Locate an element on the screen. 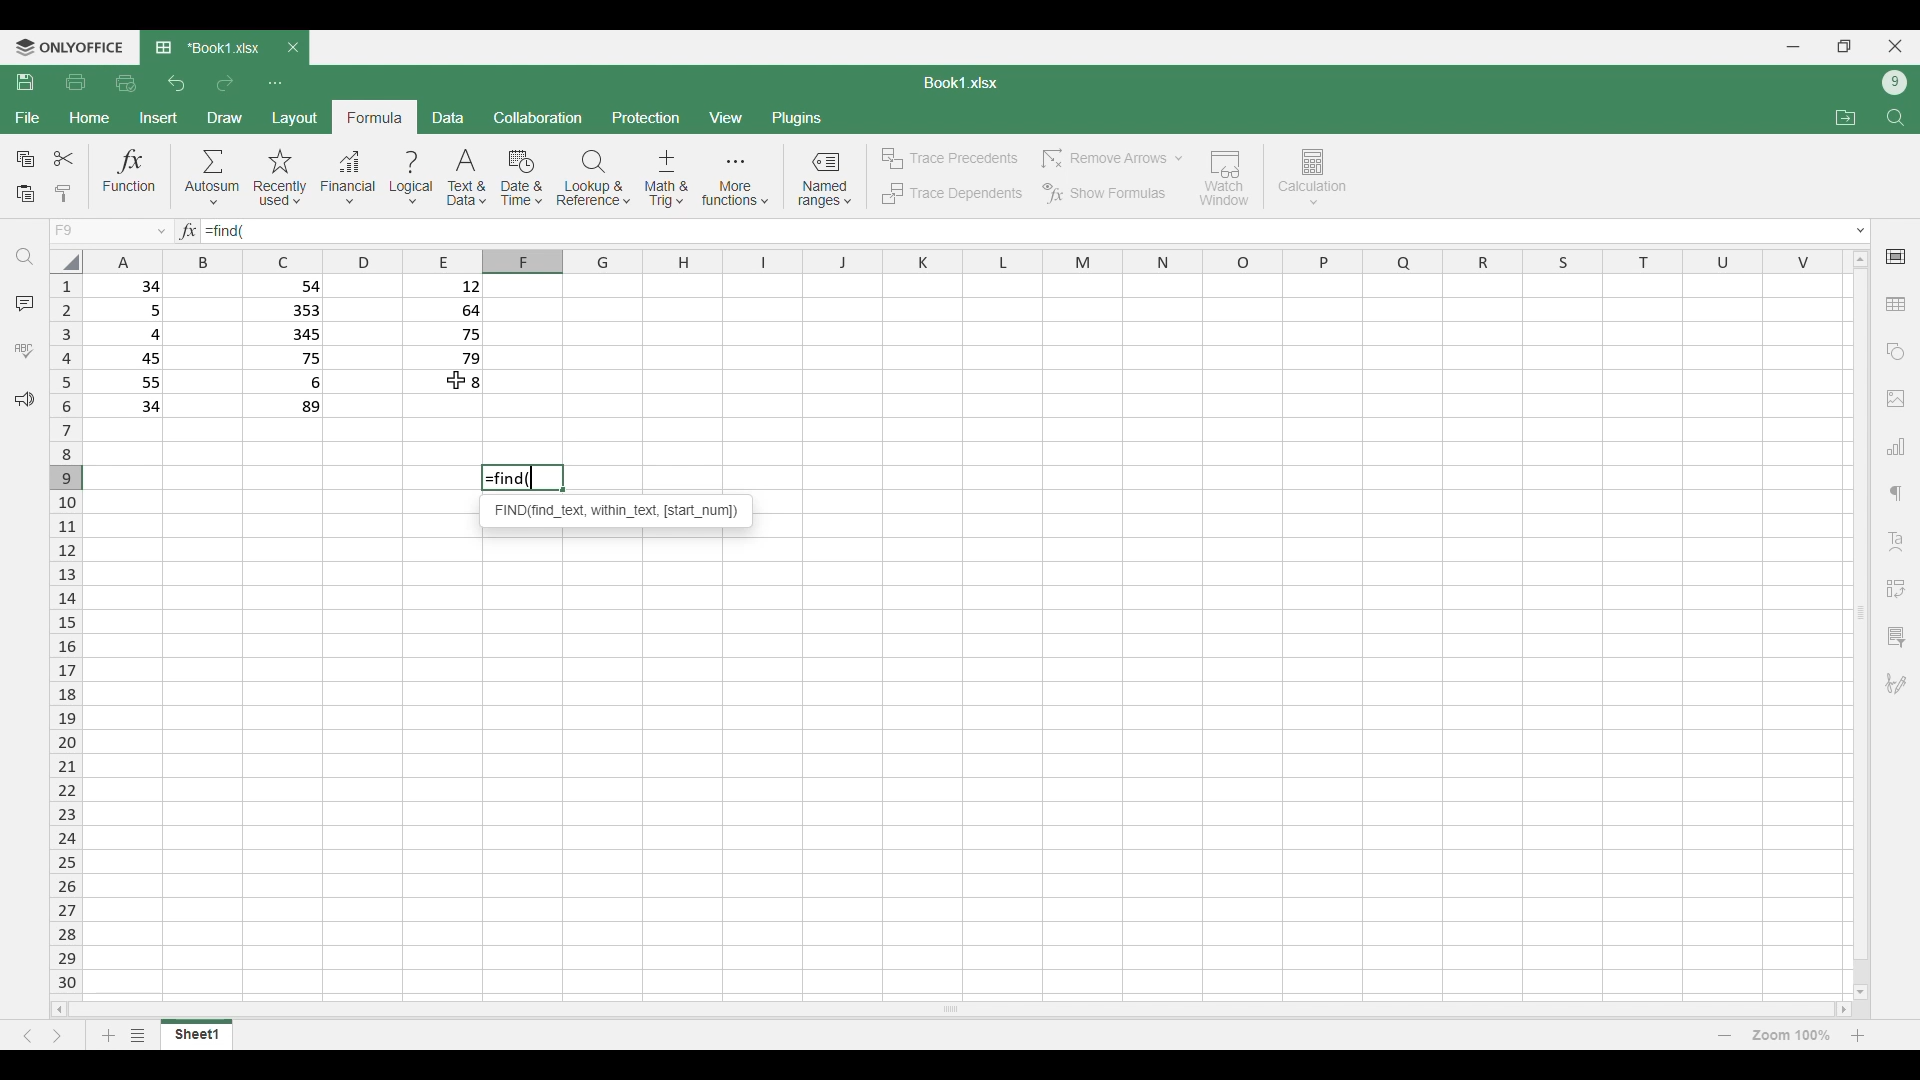  Cell settings is located at coordinates (1896, 257).